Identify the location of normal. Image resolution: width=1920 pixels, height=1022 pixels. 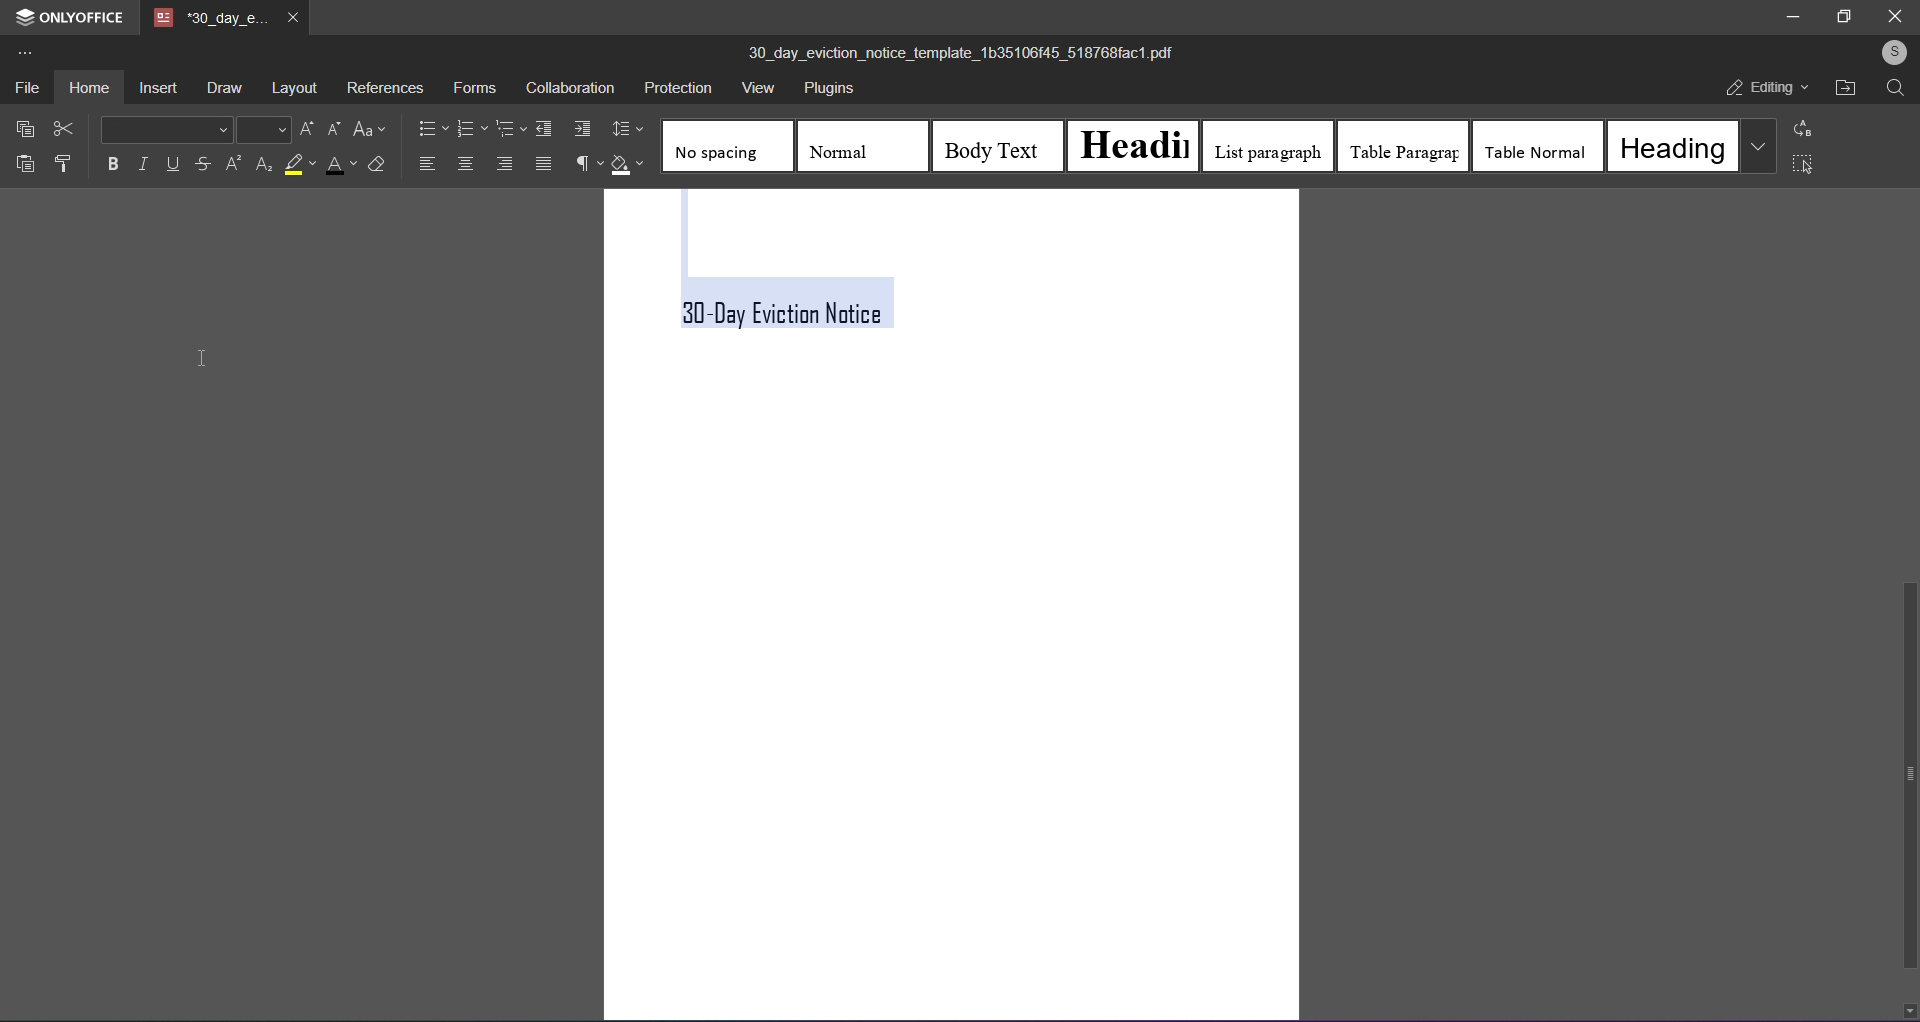
(852, 145).